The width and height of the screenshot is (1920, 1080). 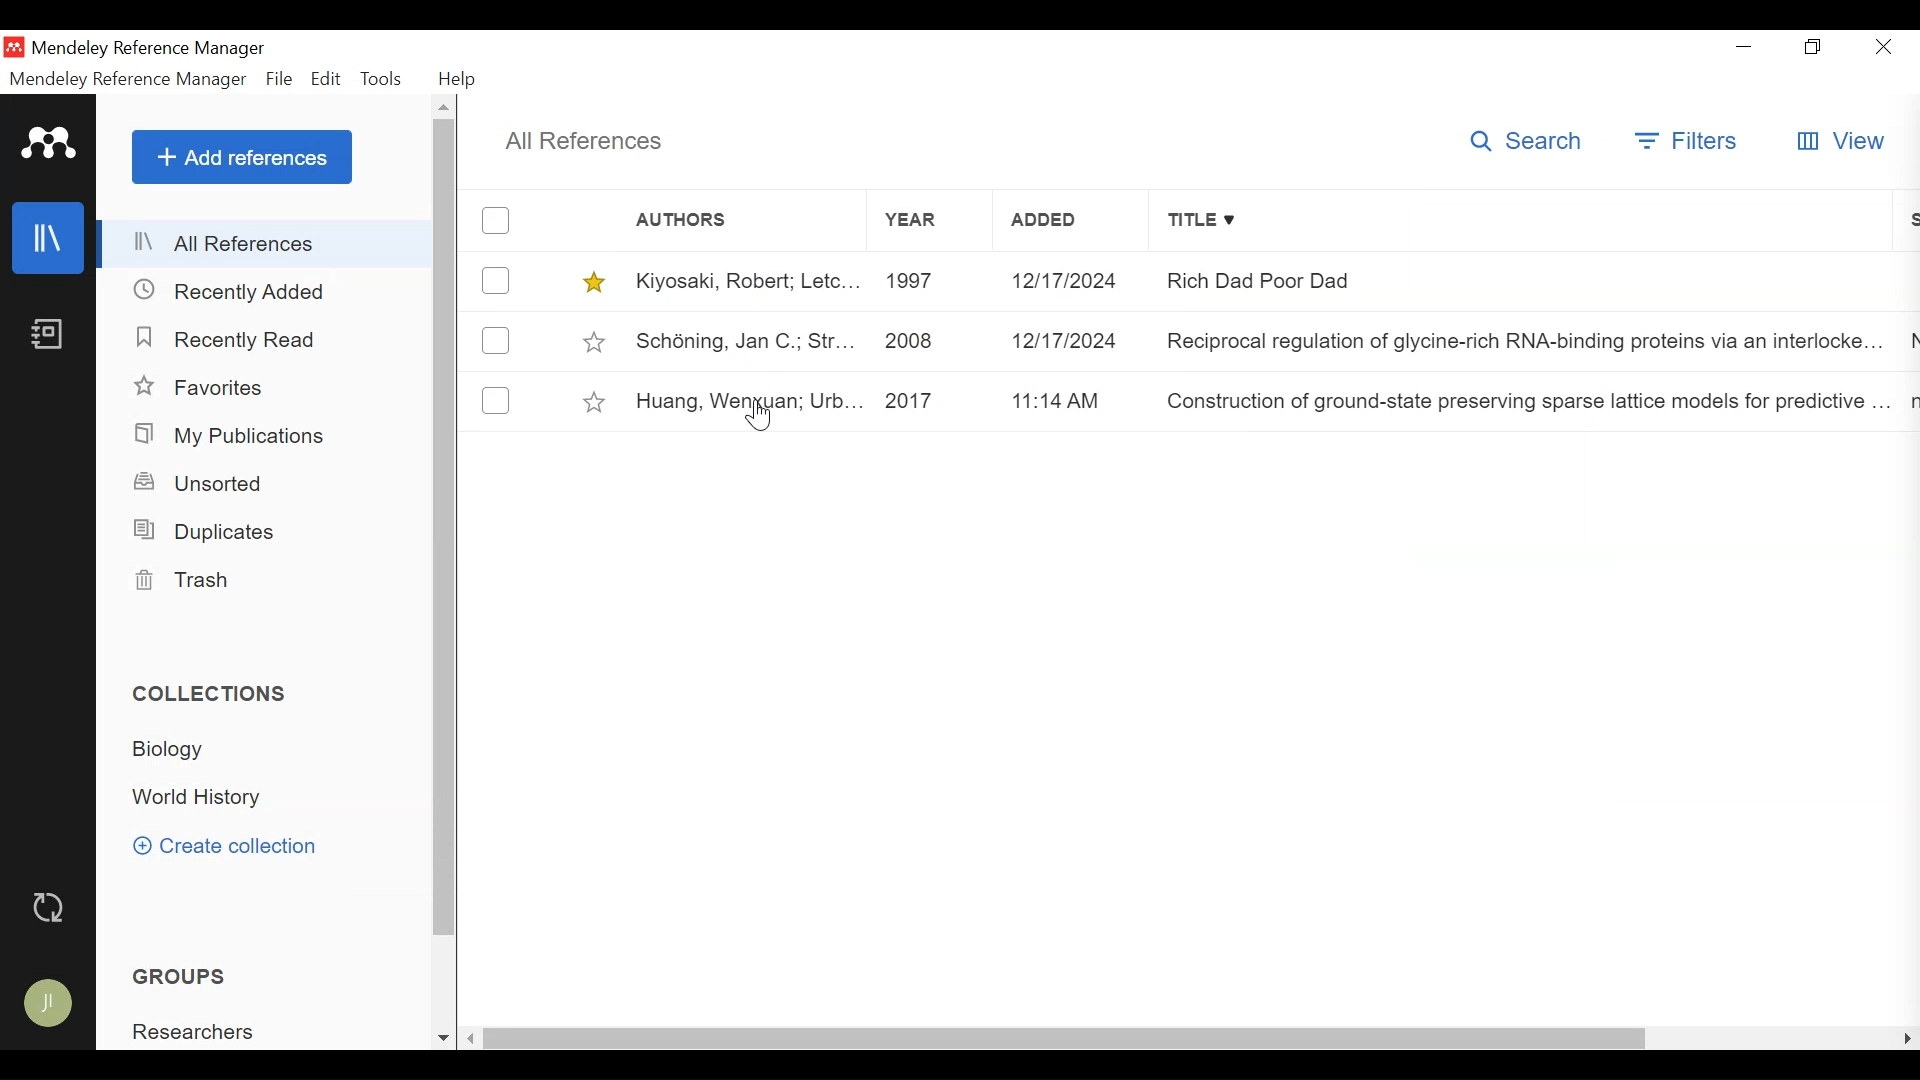 I want to click on Tools, so click(x=380, y=80).